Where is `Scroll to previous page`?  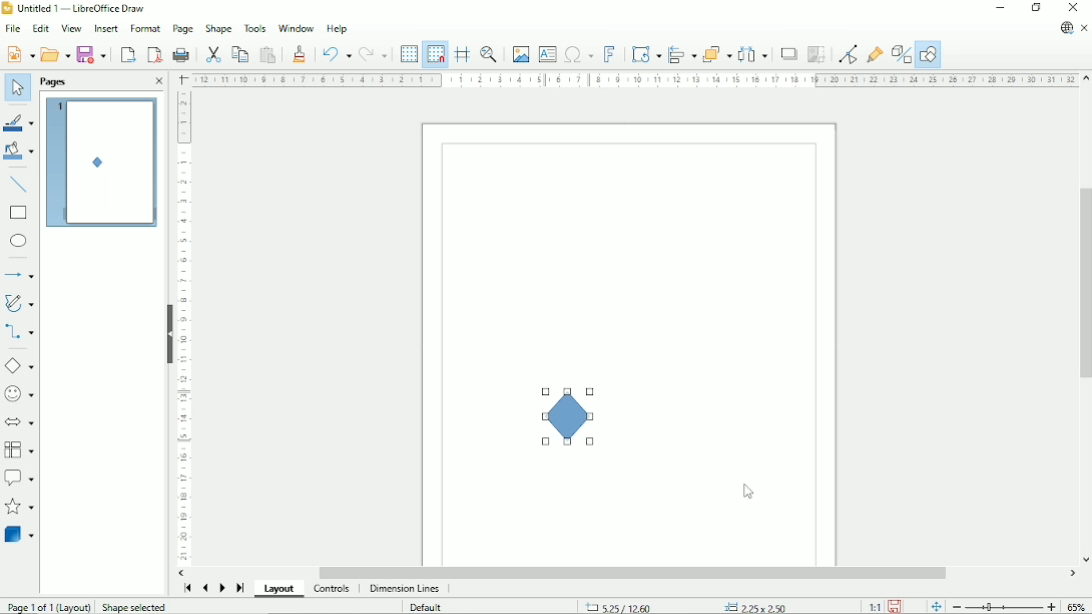
Scroll to previous page is located at coordinates (204, 588).